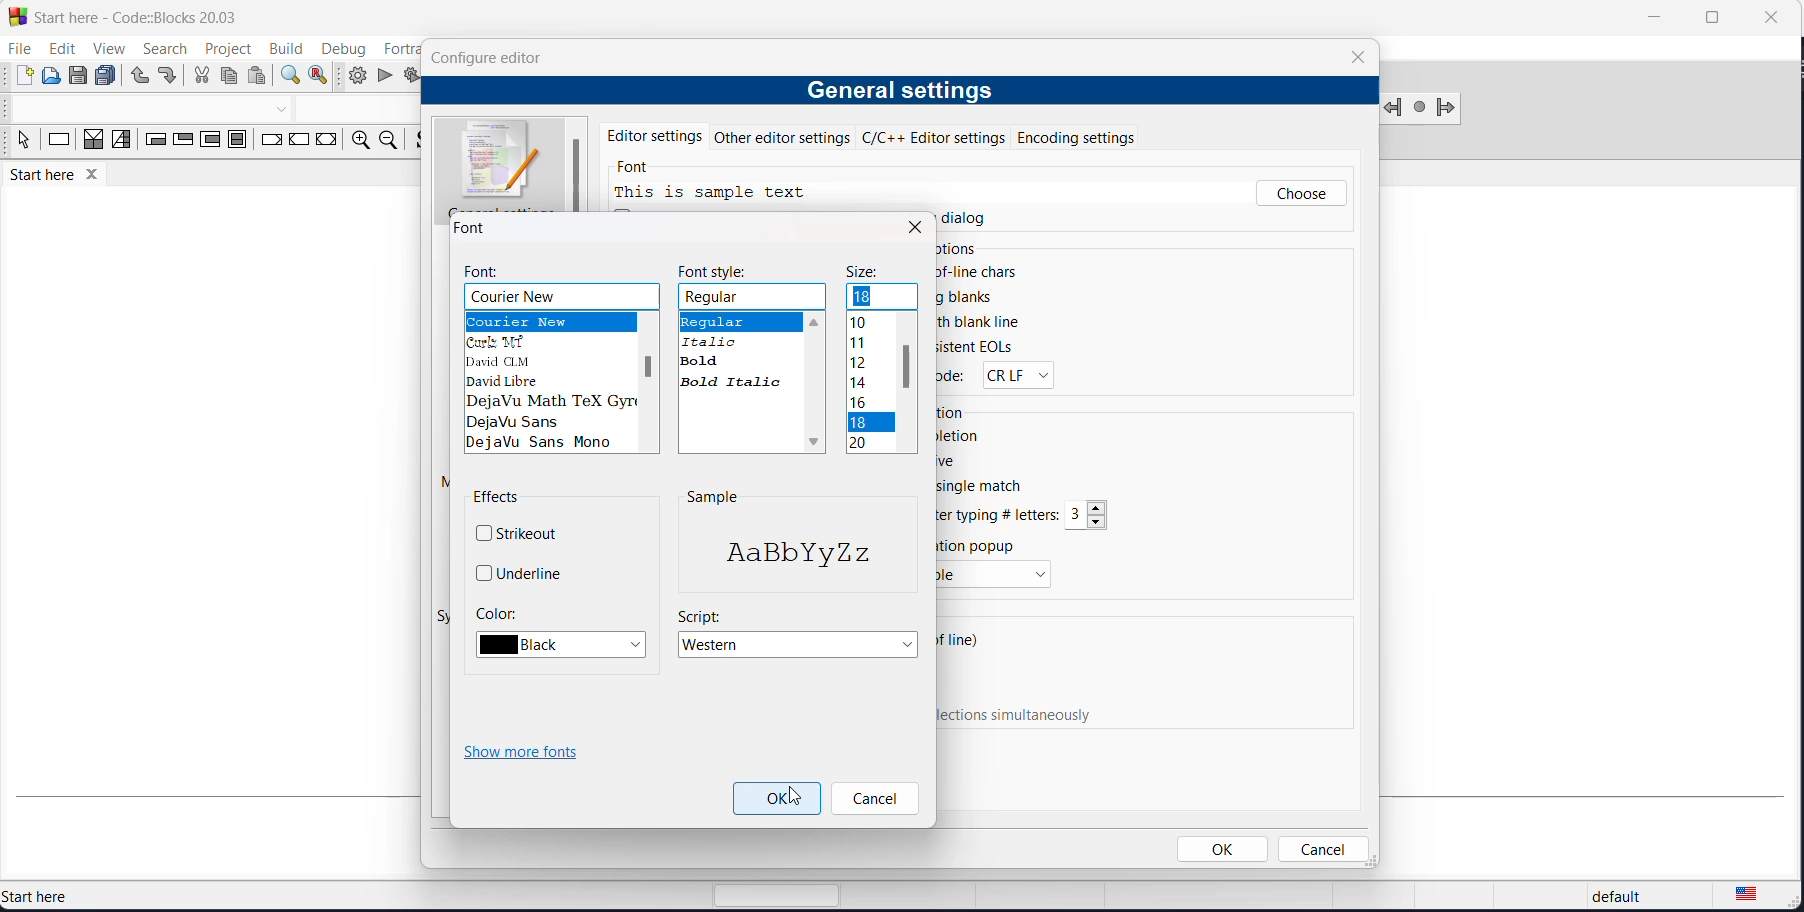 Image resolution: width=1804 pixels, height=912 pixels. What do you see at coordinates (1301, 194) in the screenshot?
I see `choose` at bounding box center [1301, 194].